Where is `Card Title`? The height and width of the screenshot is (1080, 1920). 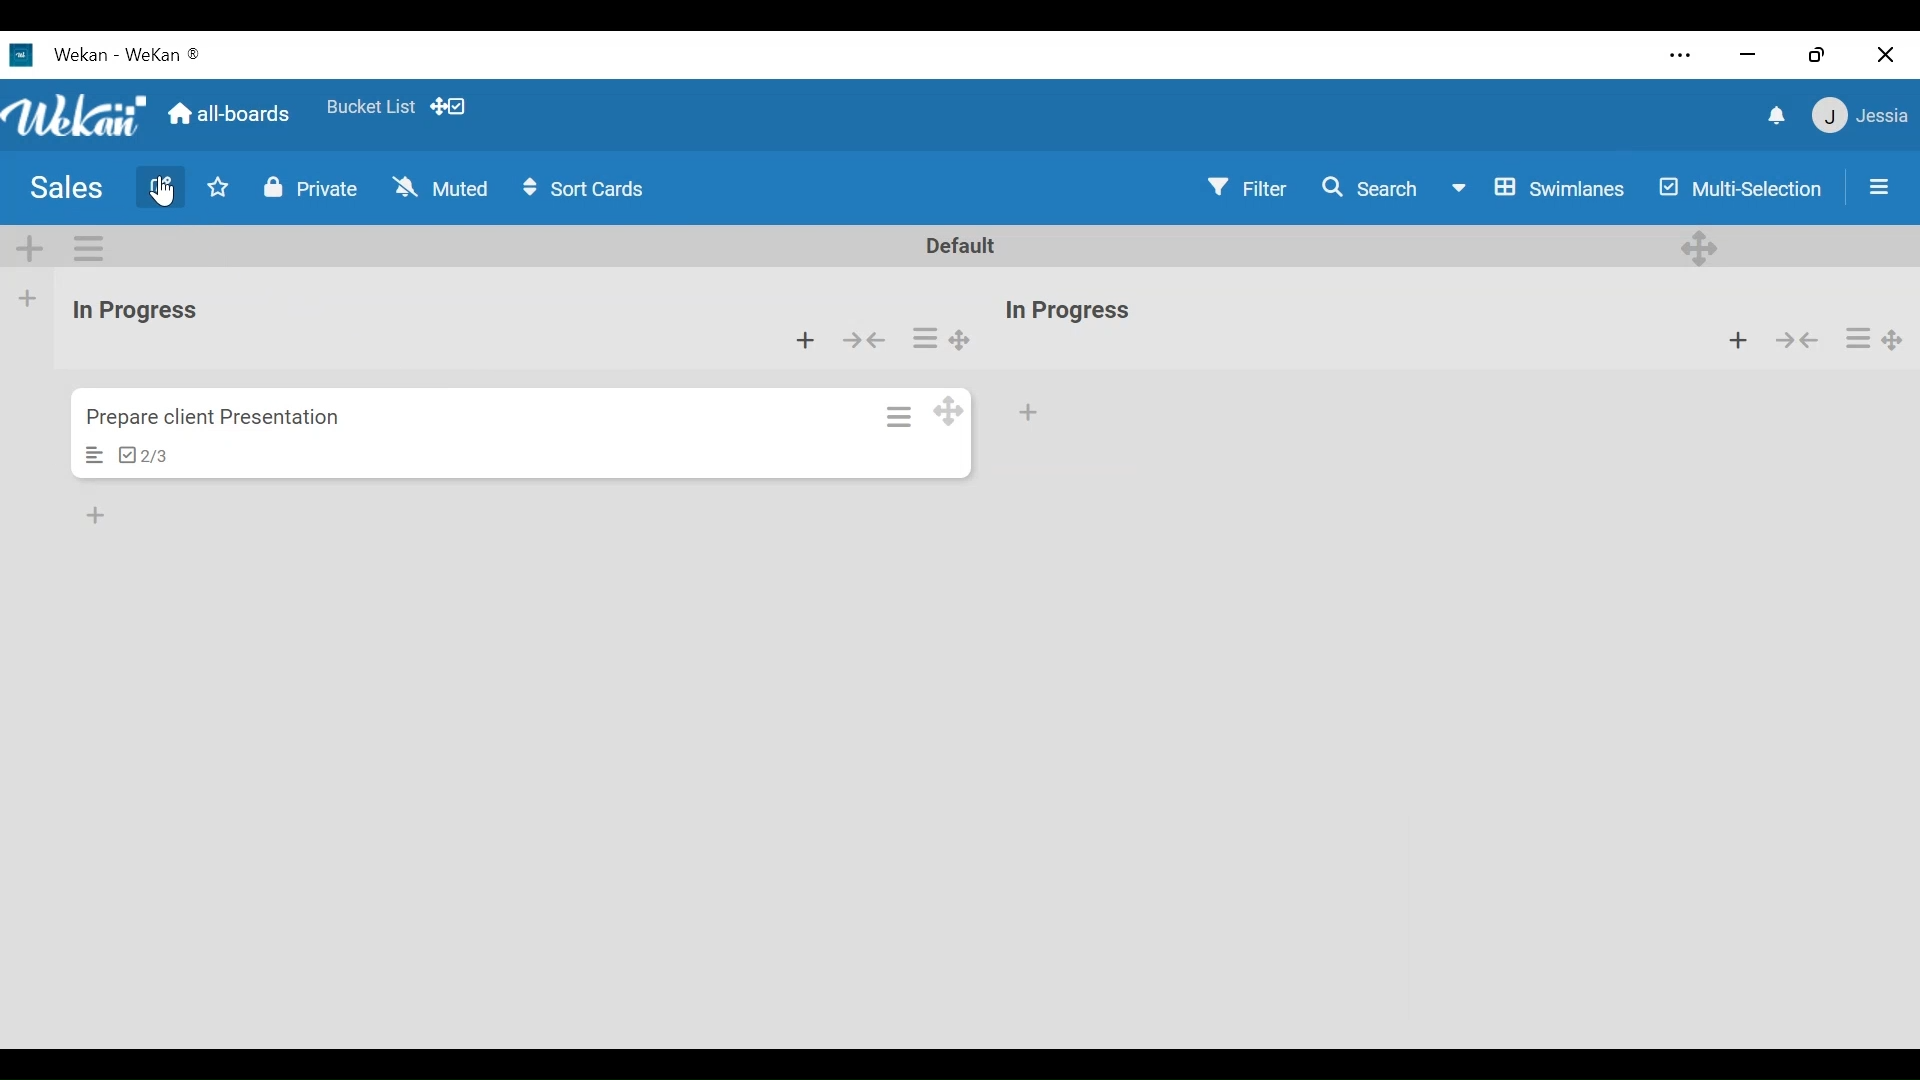
Card Title is located at coordinates (219, 420).